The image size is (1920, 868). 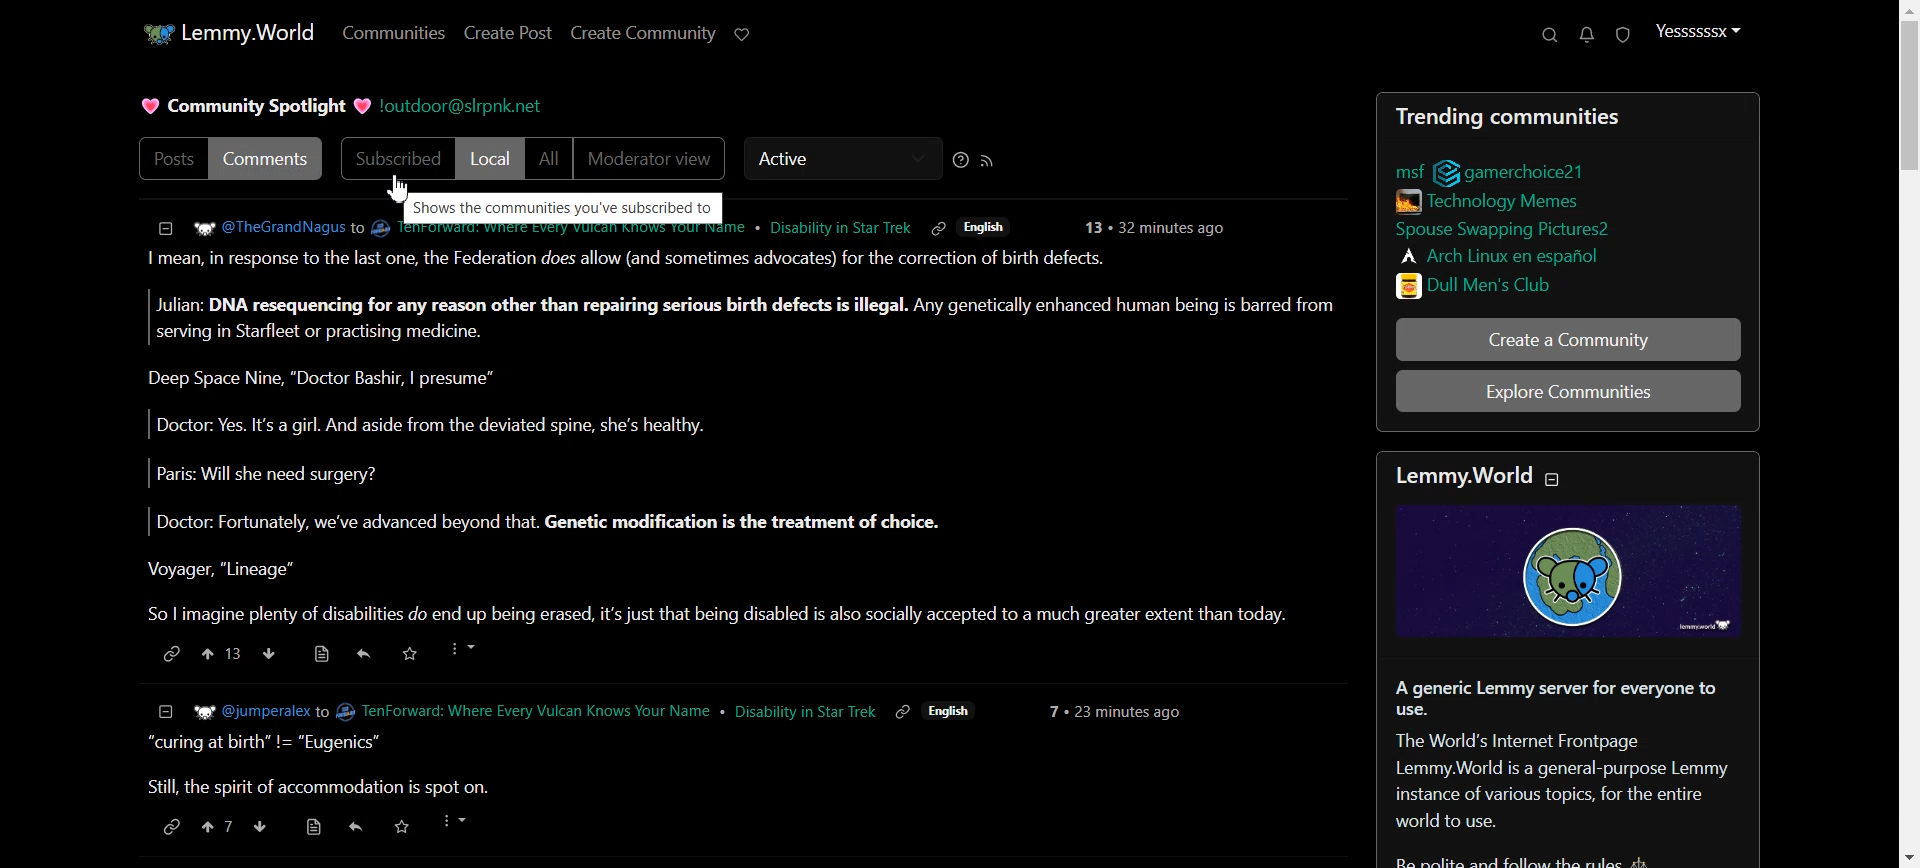 What do you see at coordinates (222, 32) in the screenshot?
I see `Home Page` at bounding box center [222, 32].